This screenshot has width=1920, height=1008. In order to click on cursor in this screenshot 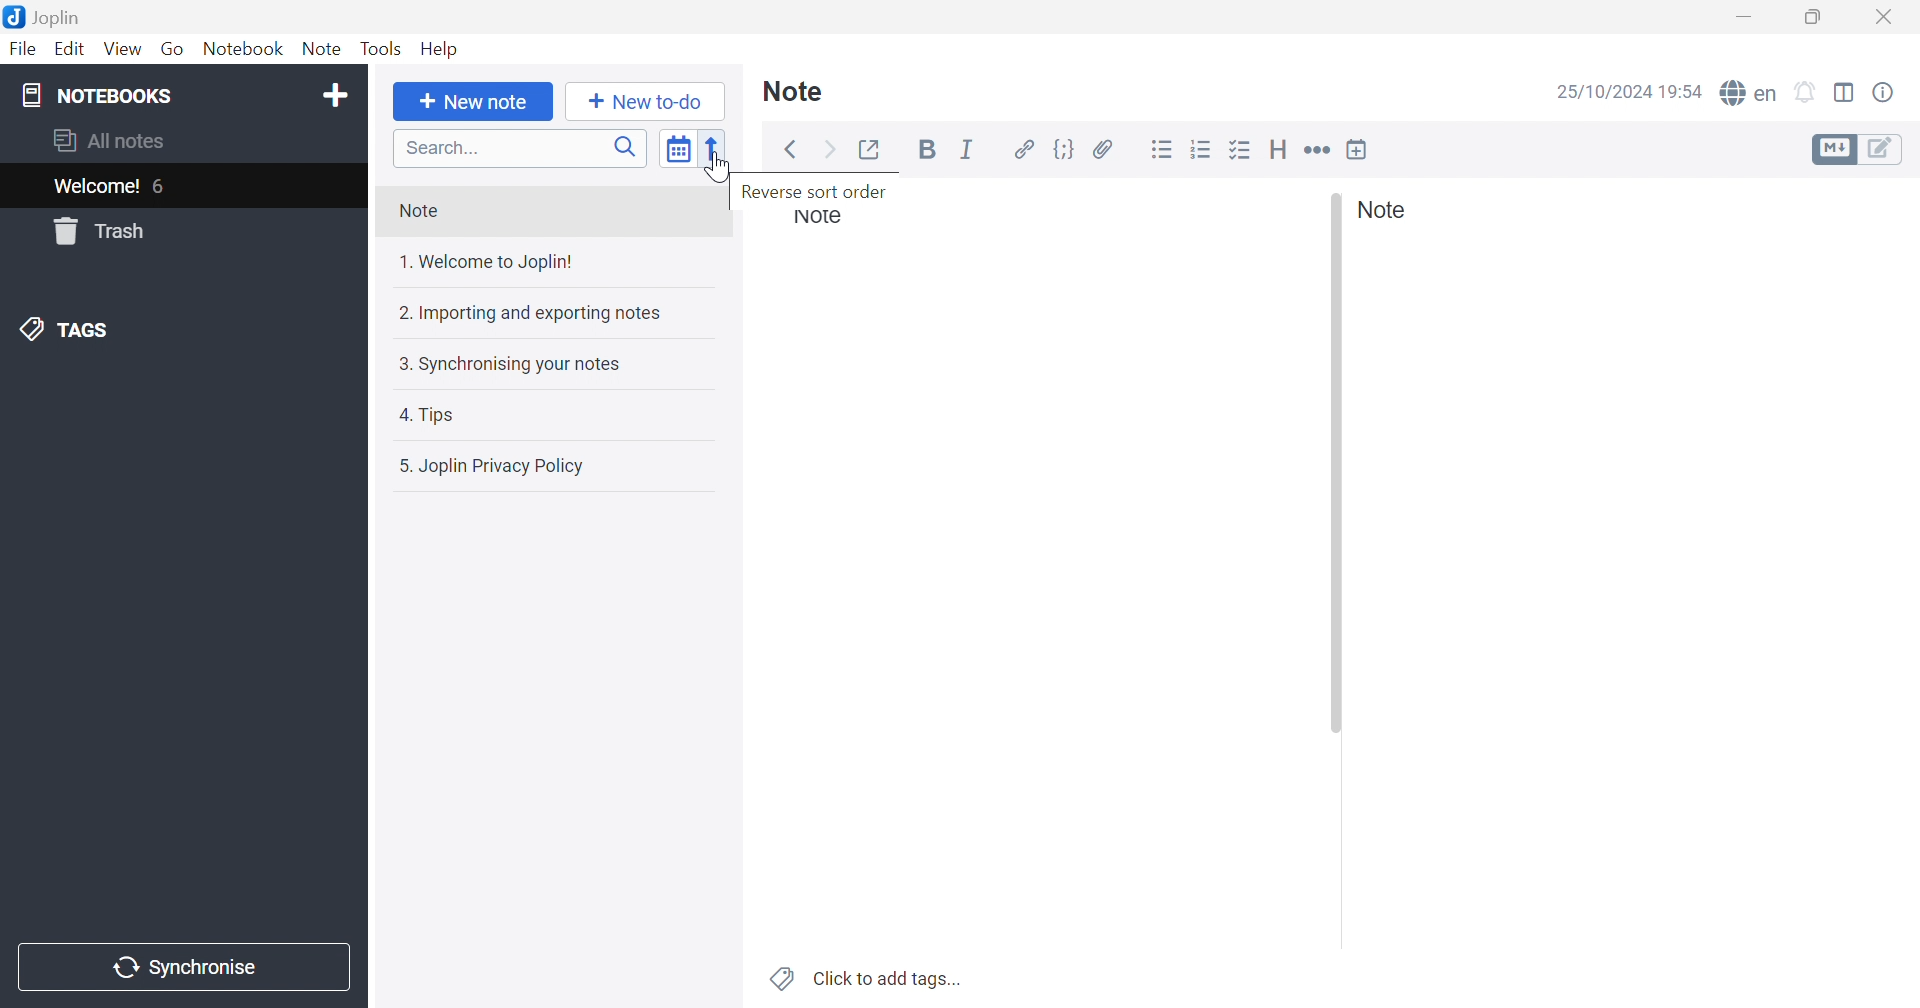, I will do `click(720, 171)`.